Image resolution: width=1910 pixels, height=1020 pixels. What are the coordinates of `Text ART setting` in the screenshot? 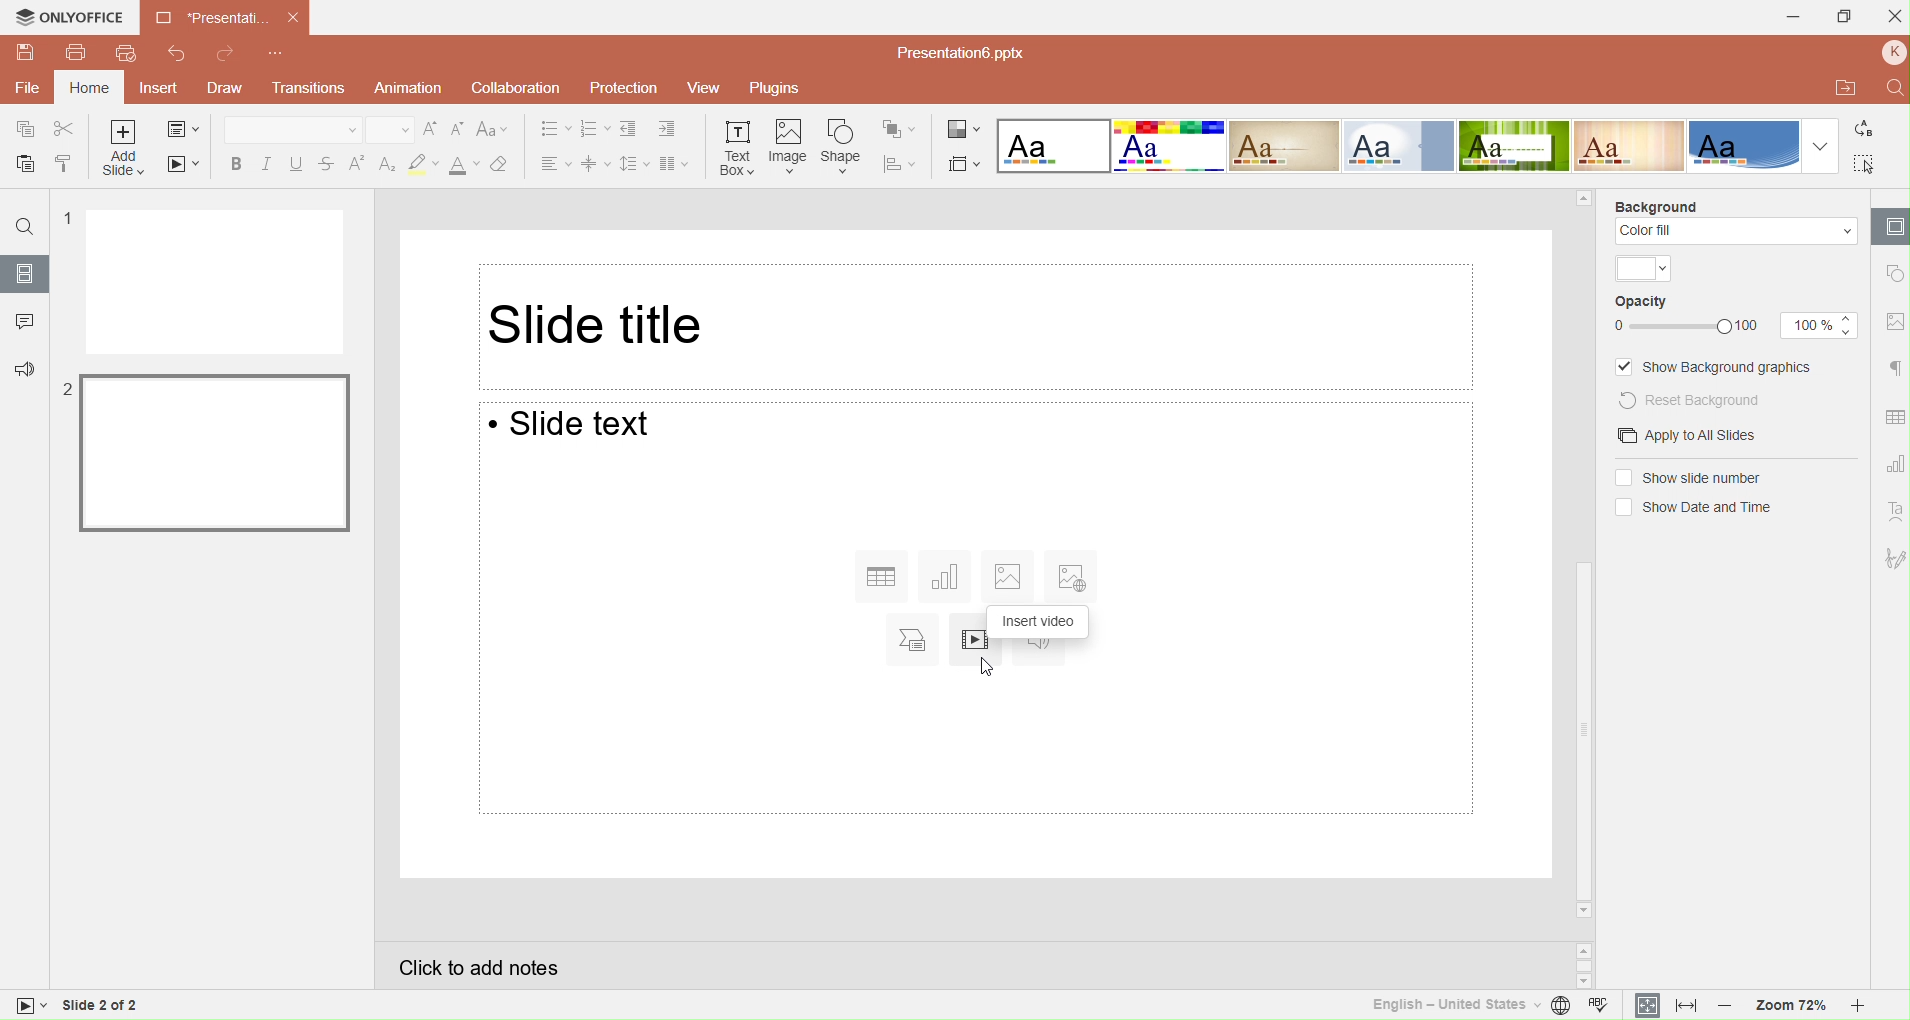 It's located at (1891, 511).